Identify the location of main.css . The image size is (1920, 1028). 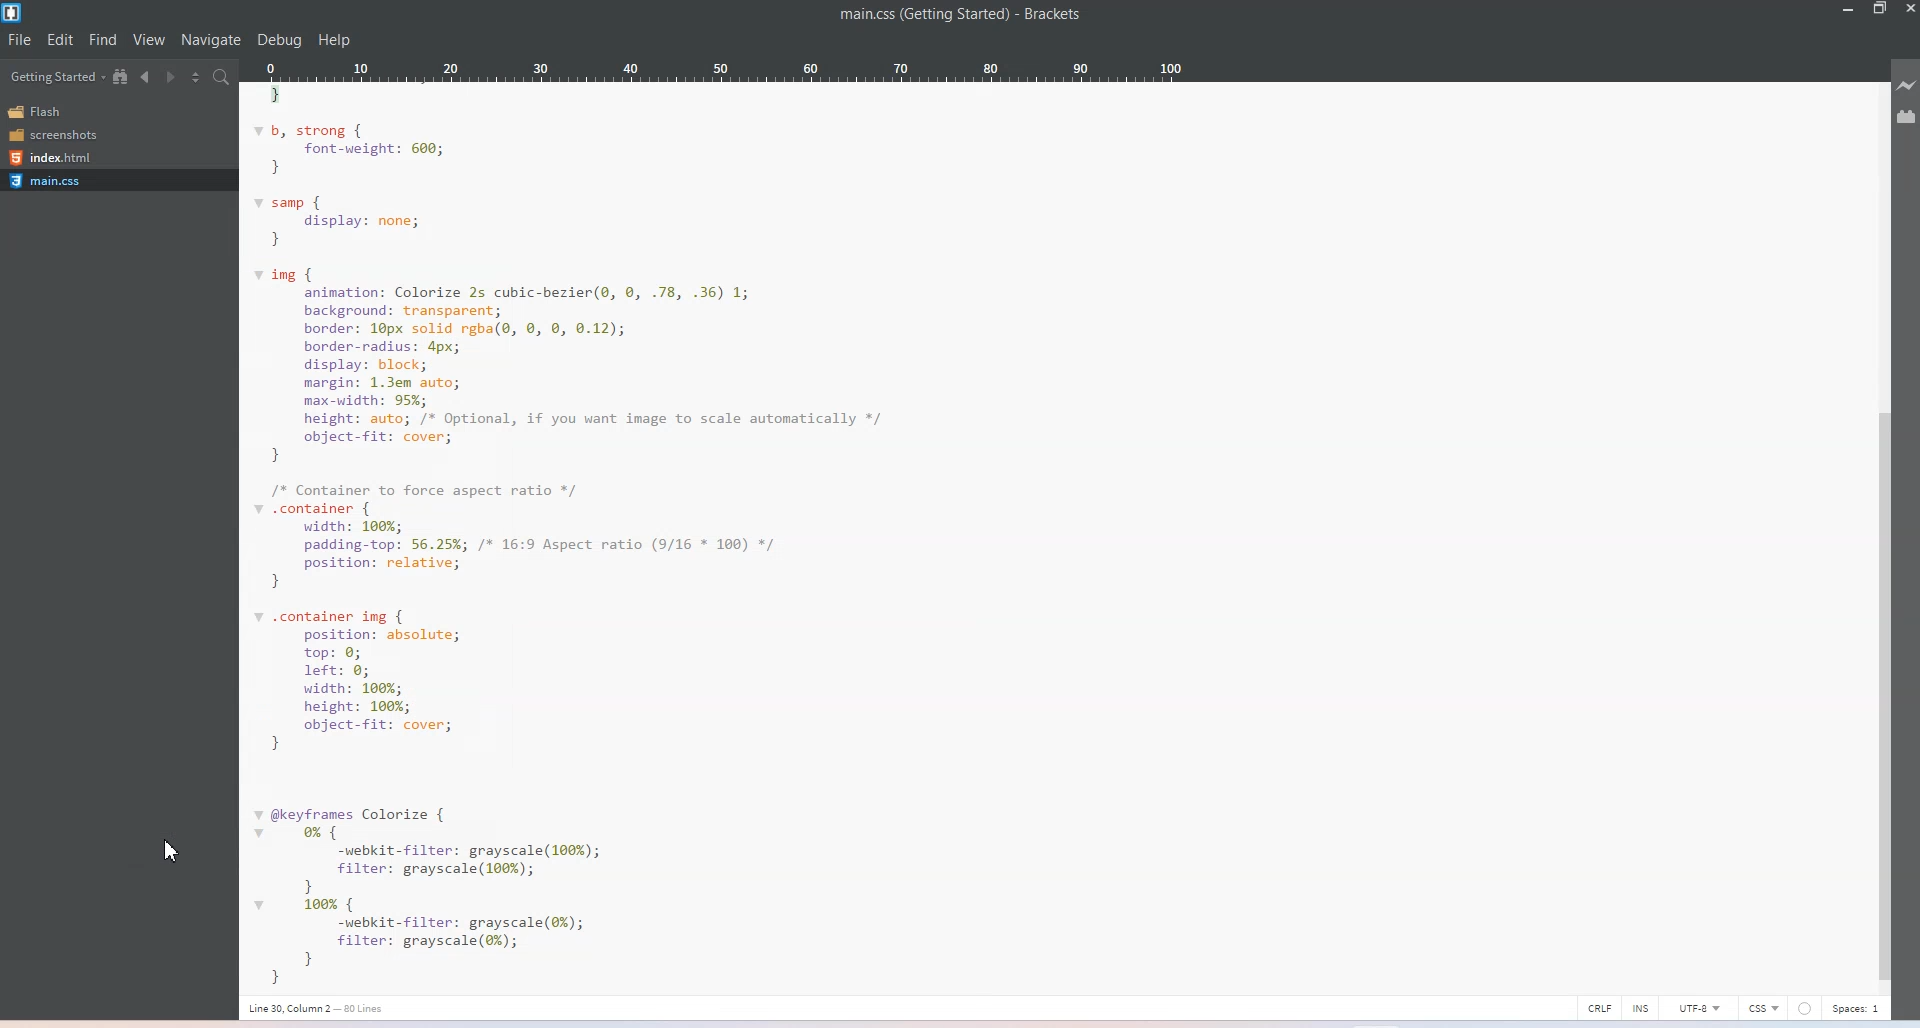
(917, 15).